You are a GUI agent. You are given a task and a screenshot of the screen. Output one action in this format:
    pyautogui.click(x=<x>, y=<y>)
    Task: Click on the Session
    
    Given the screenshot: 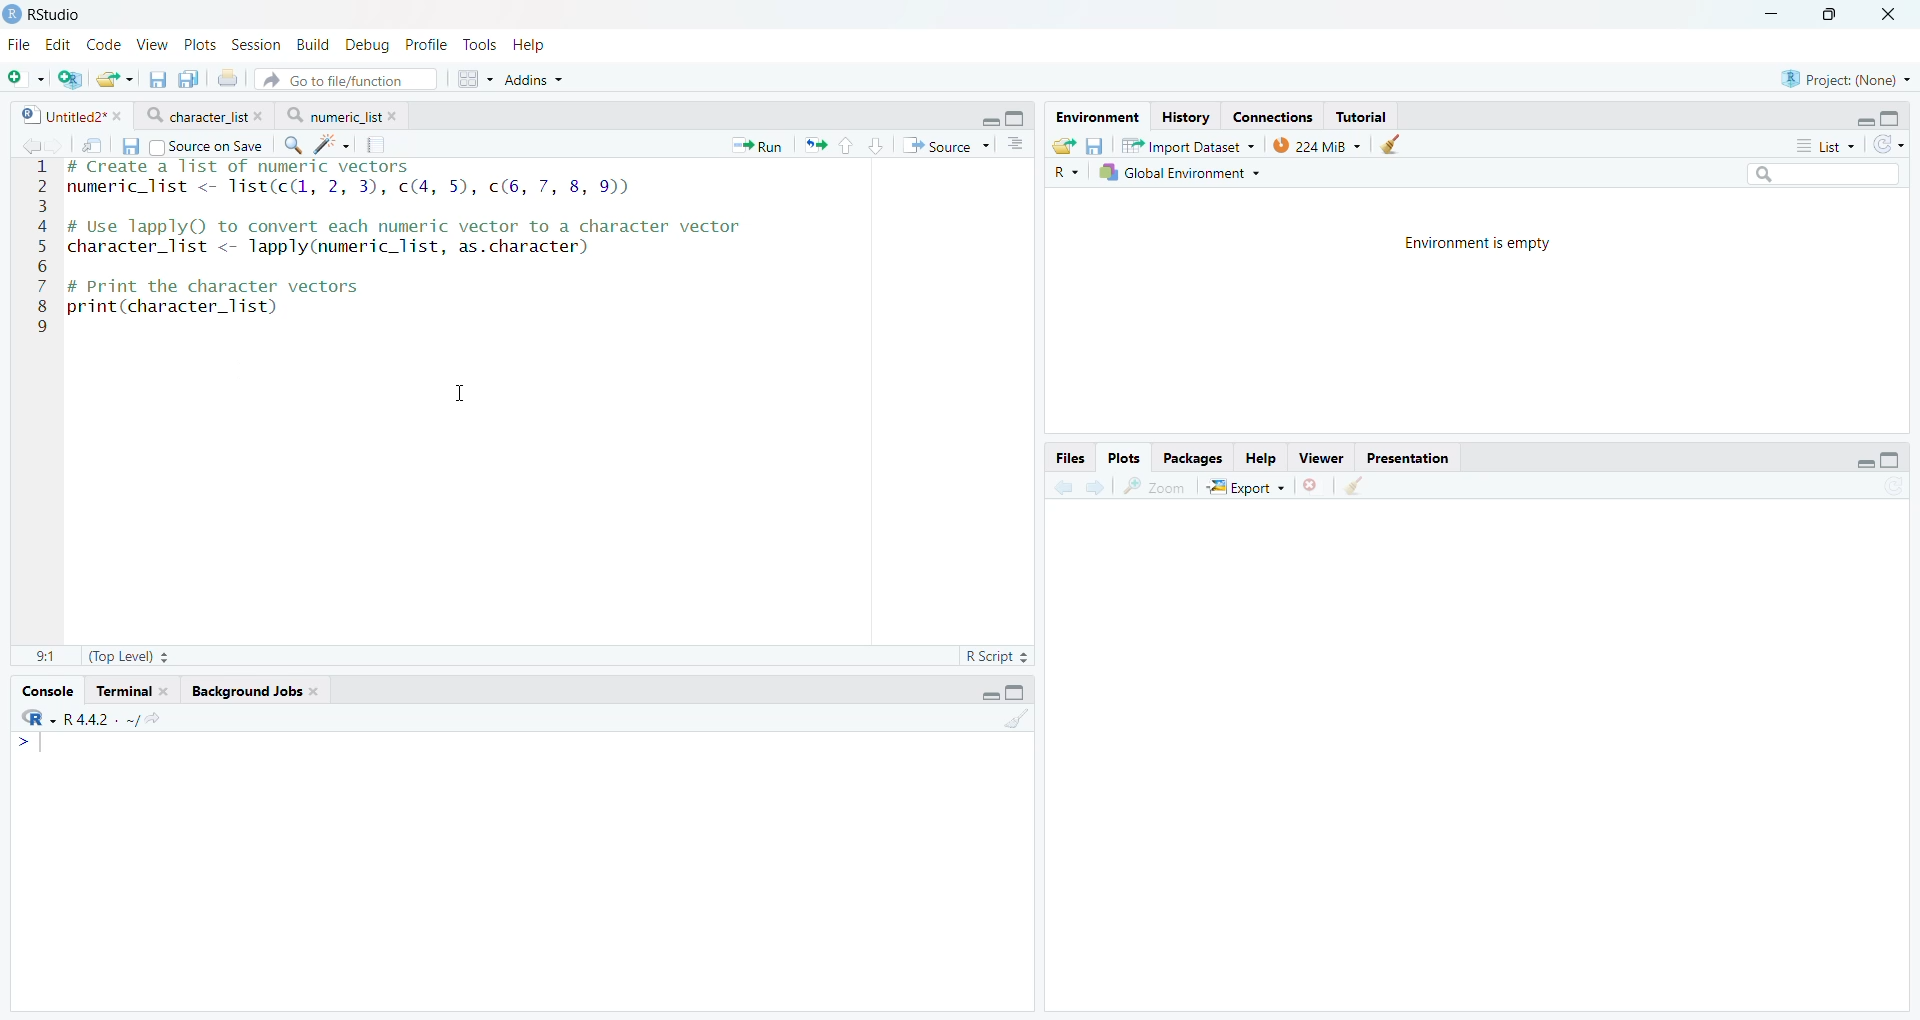 What is the action you would take?
    pyautogui.click(x=259, y=44)
    